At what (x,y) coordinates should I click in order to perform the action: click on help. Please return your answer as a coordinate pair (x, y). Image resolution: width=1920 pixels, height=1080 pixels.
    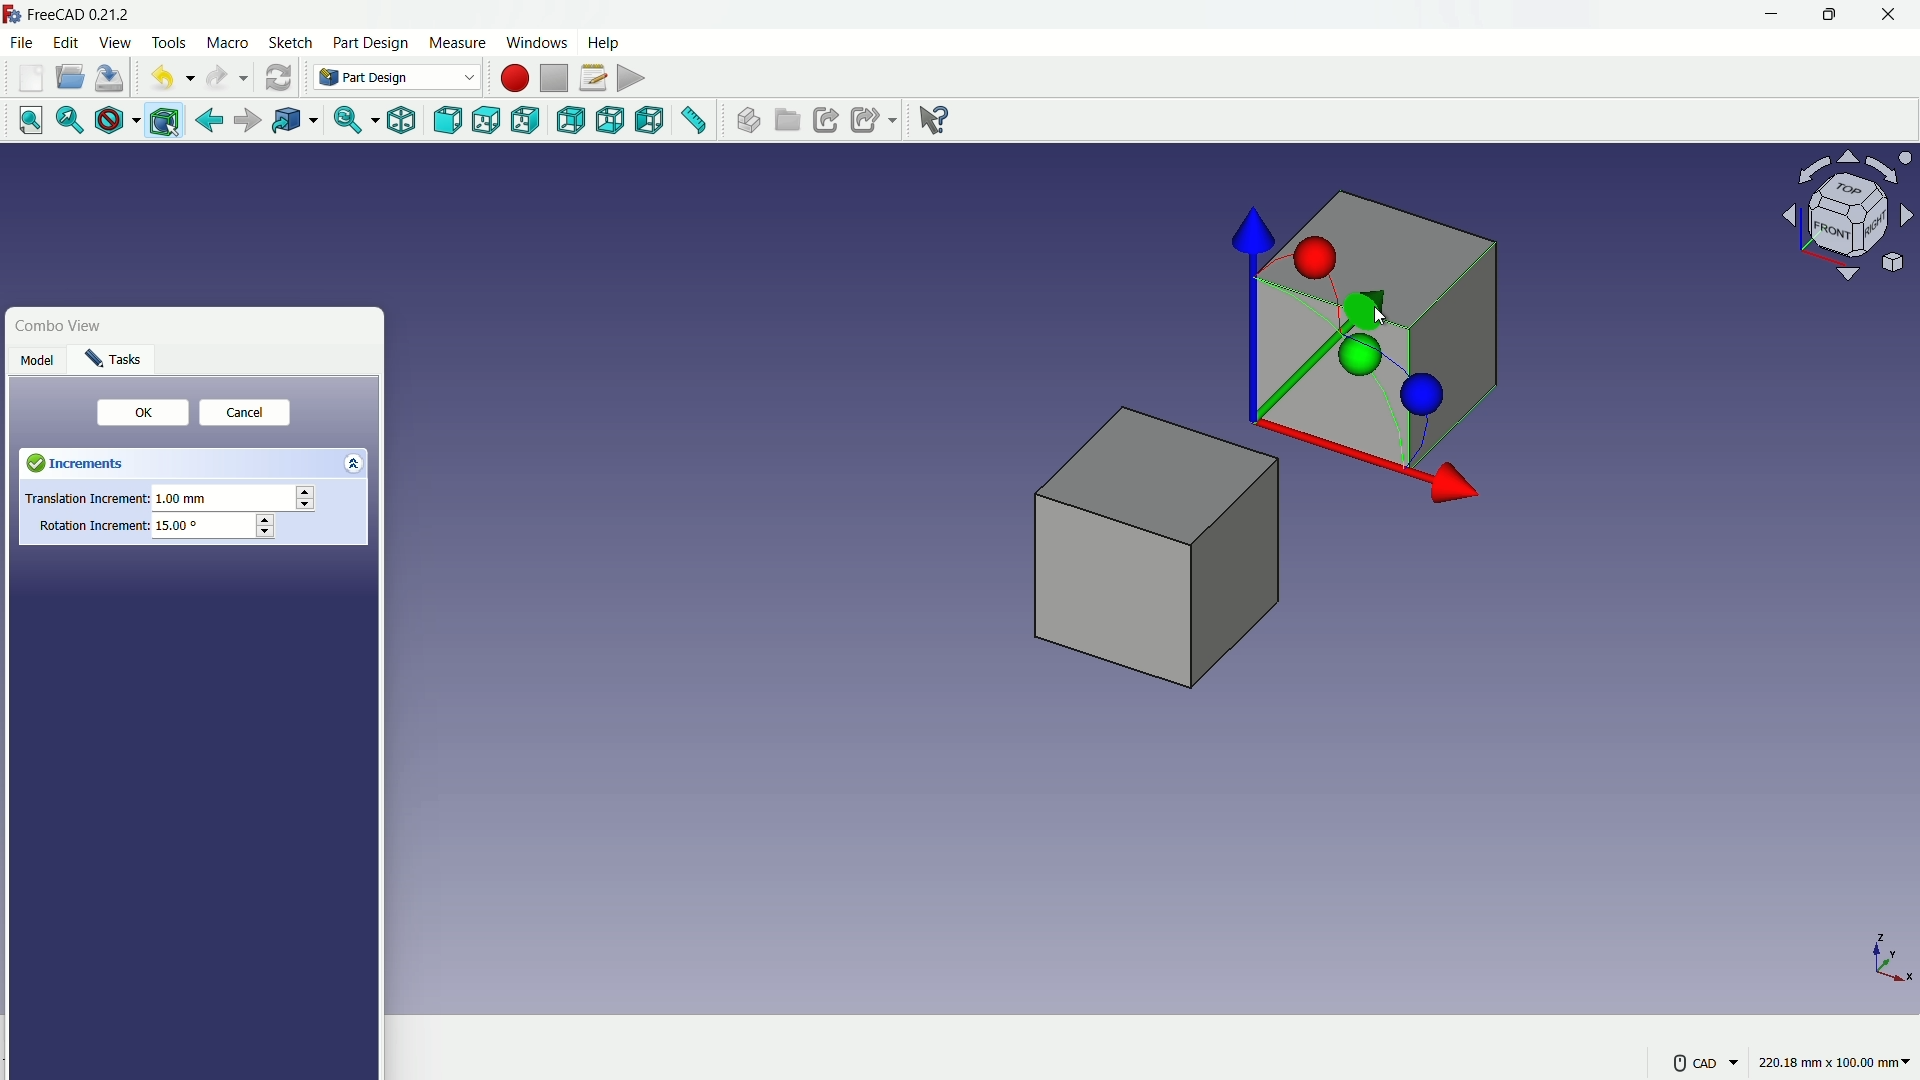
    Looking at the image, I should click on (606, 41).